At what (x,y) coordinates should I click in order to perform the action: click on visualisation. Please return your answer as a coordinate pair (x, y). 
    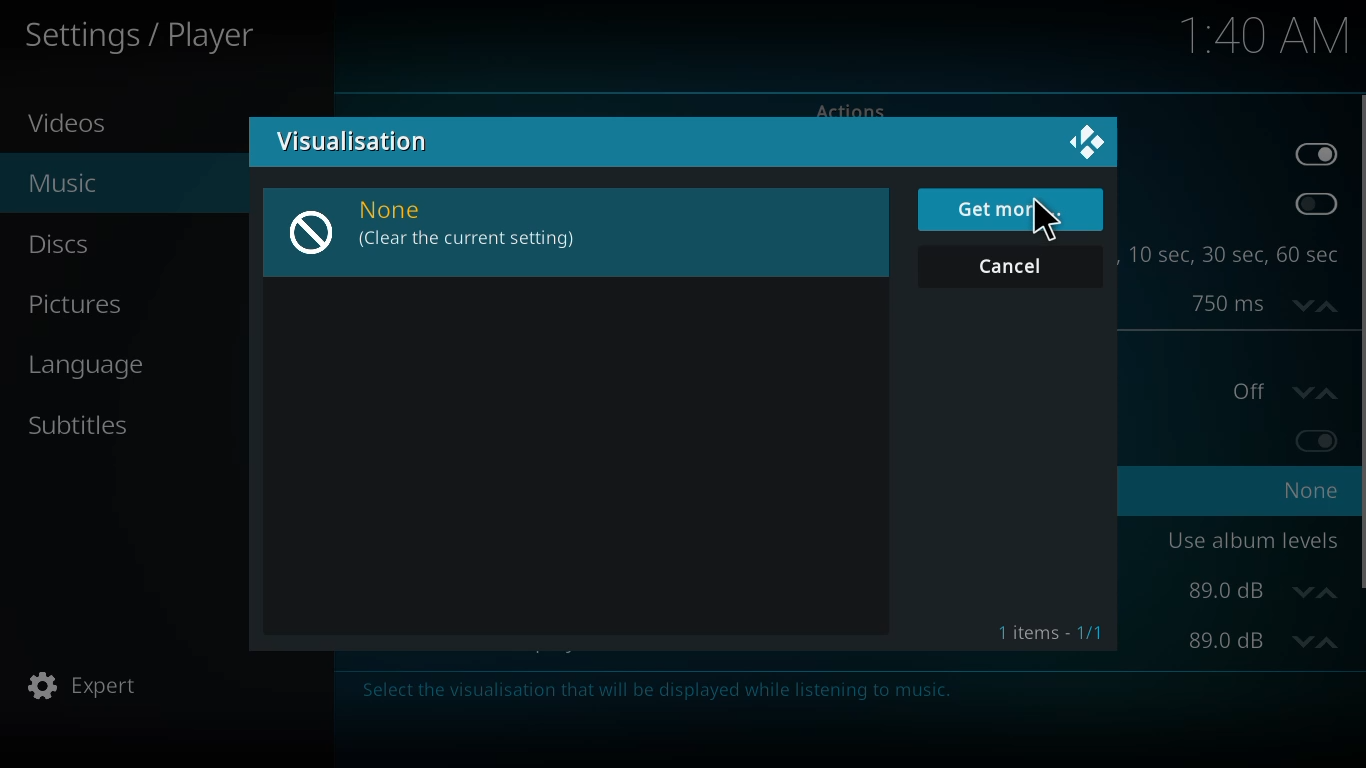
    Looking at the image, I should click on (360, 138).